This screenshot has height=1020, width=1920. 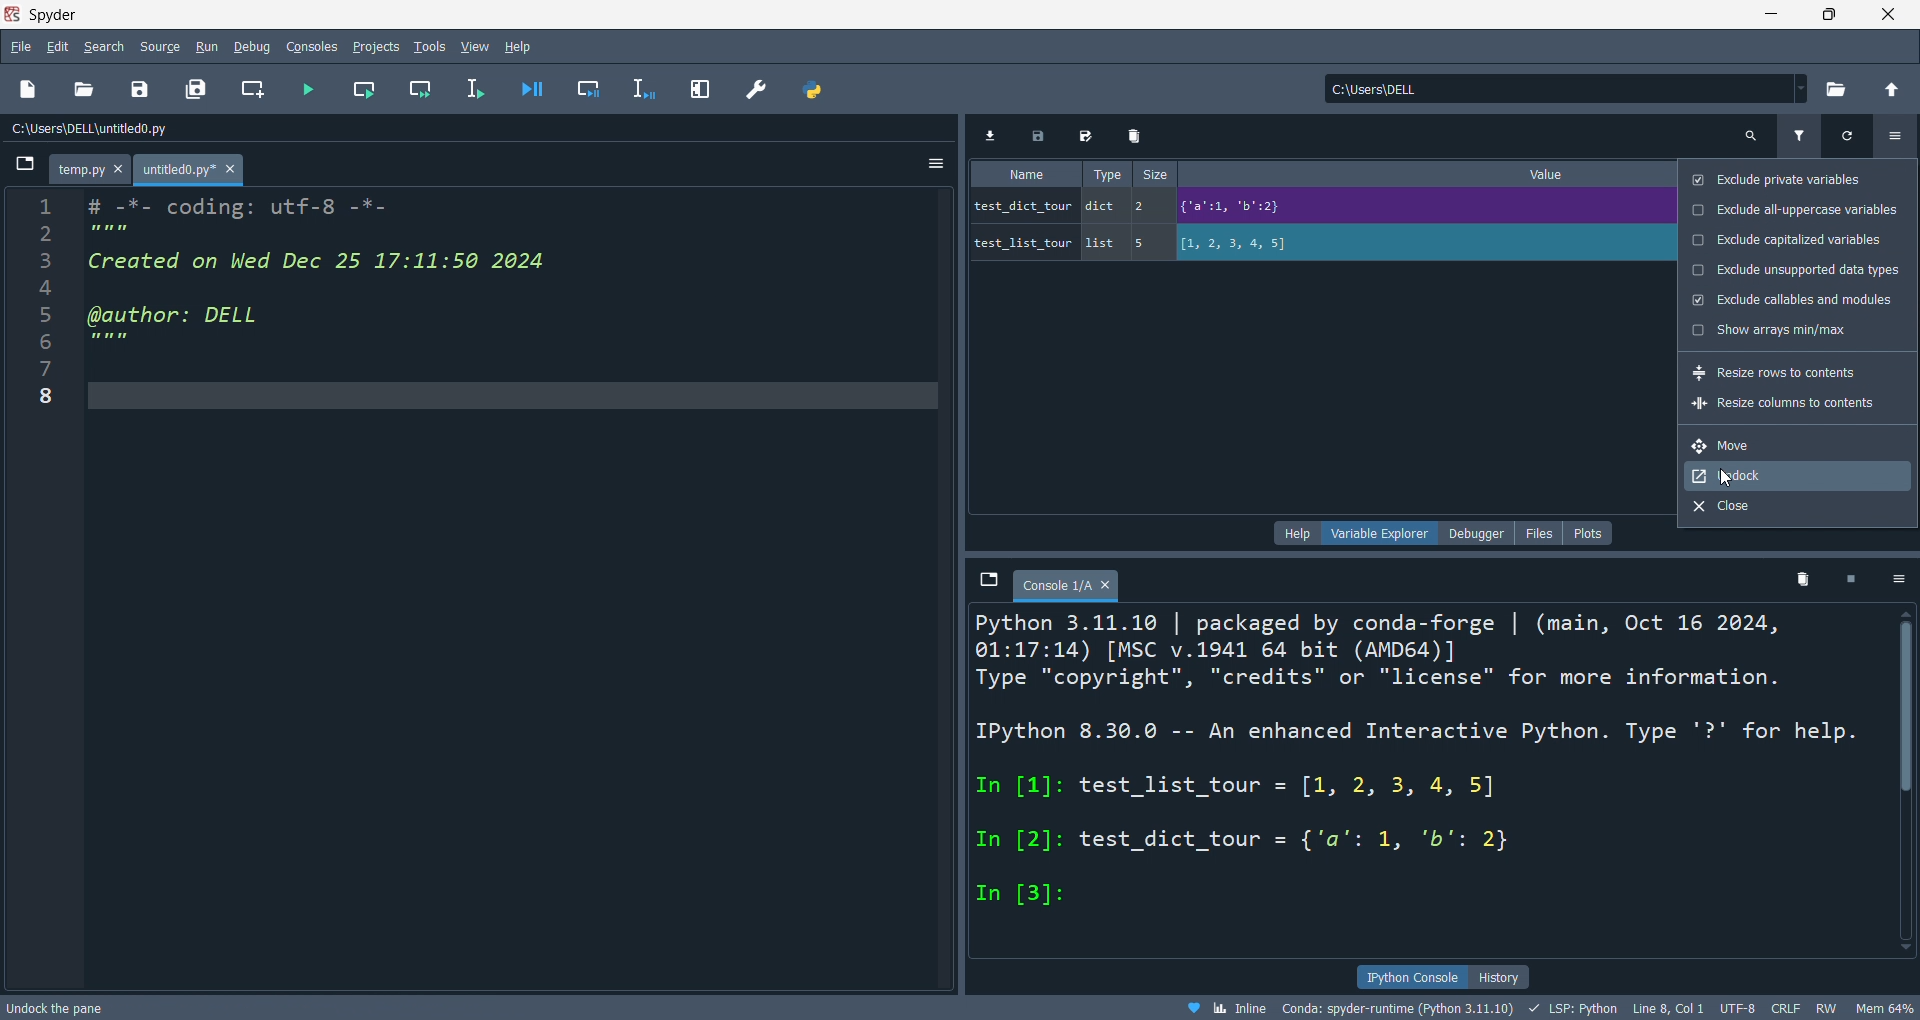 I want to click on close, so click(x=1789, y=506).